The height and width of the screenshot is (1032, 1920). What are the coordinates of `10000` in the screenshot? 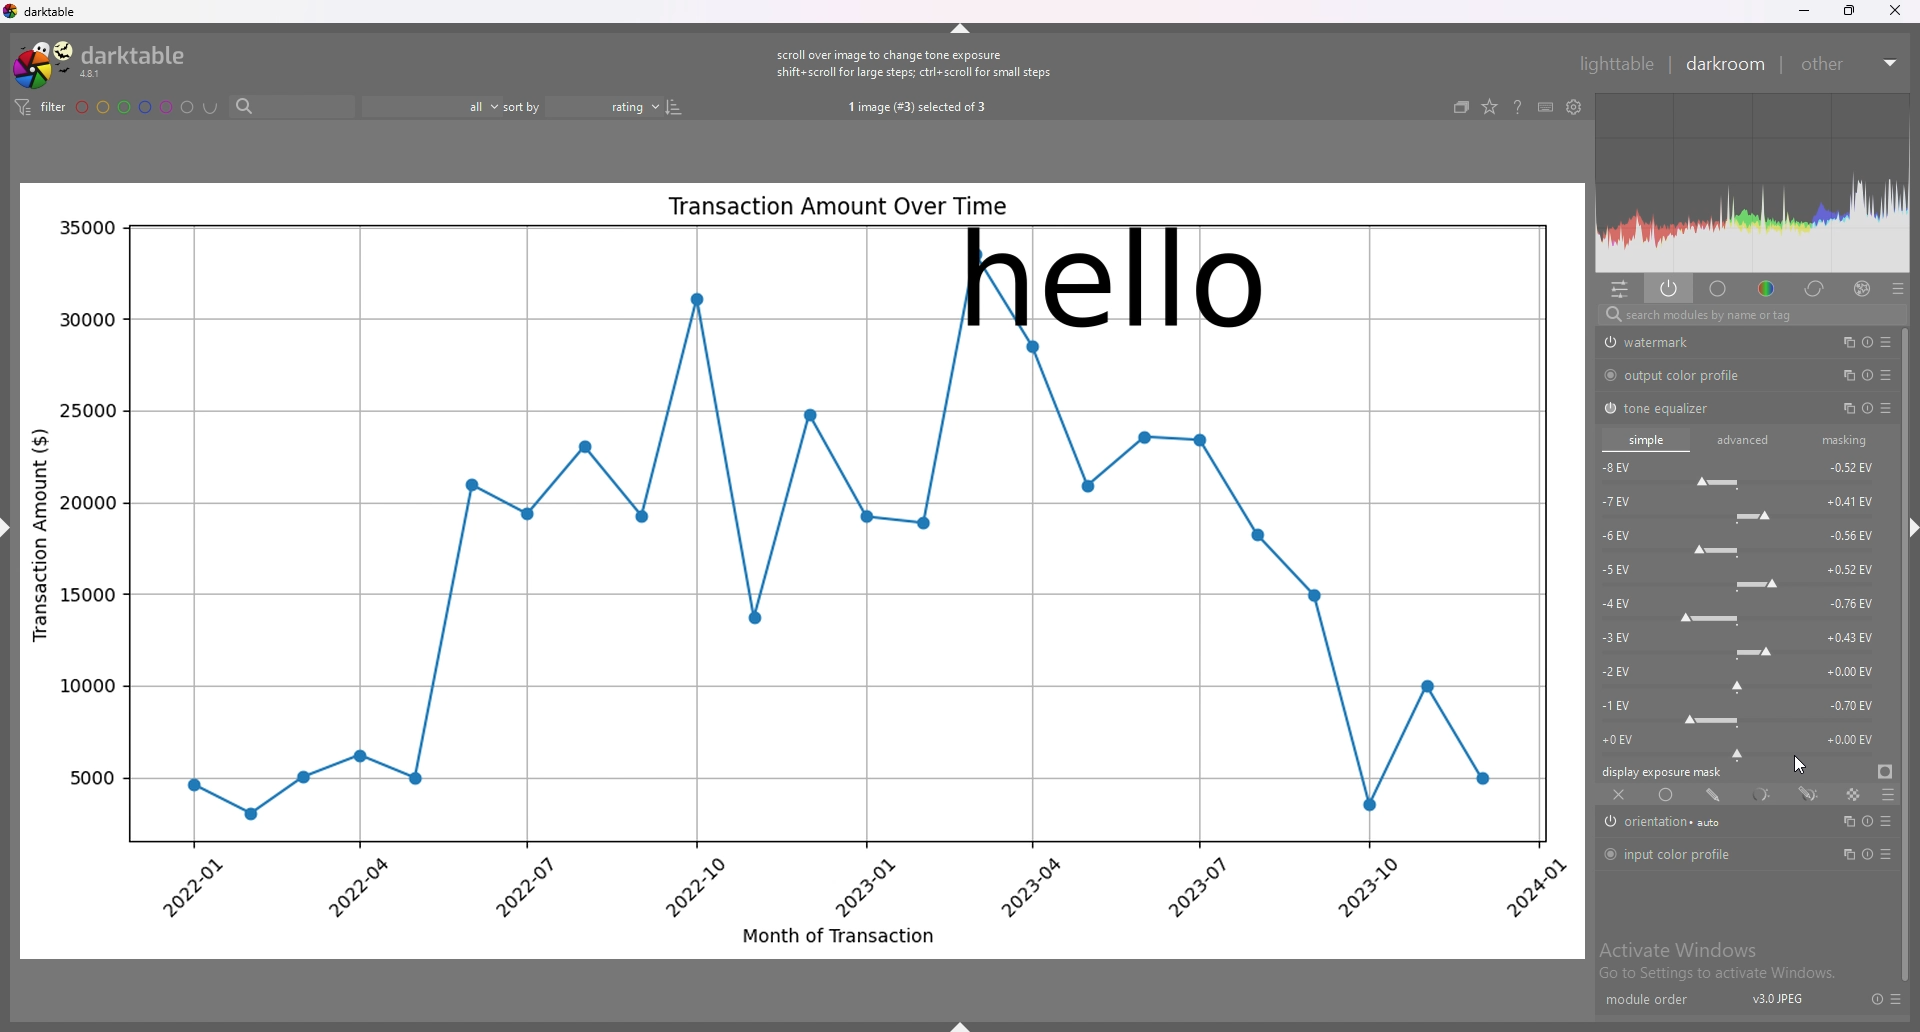 It's located at (84, 686).